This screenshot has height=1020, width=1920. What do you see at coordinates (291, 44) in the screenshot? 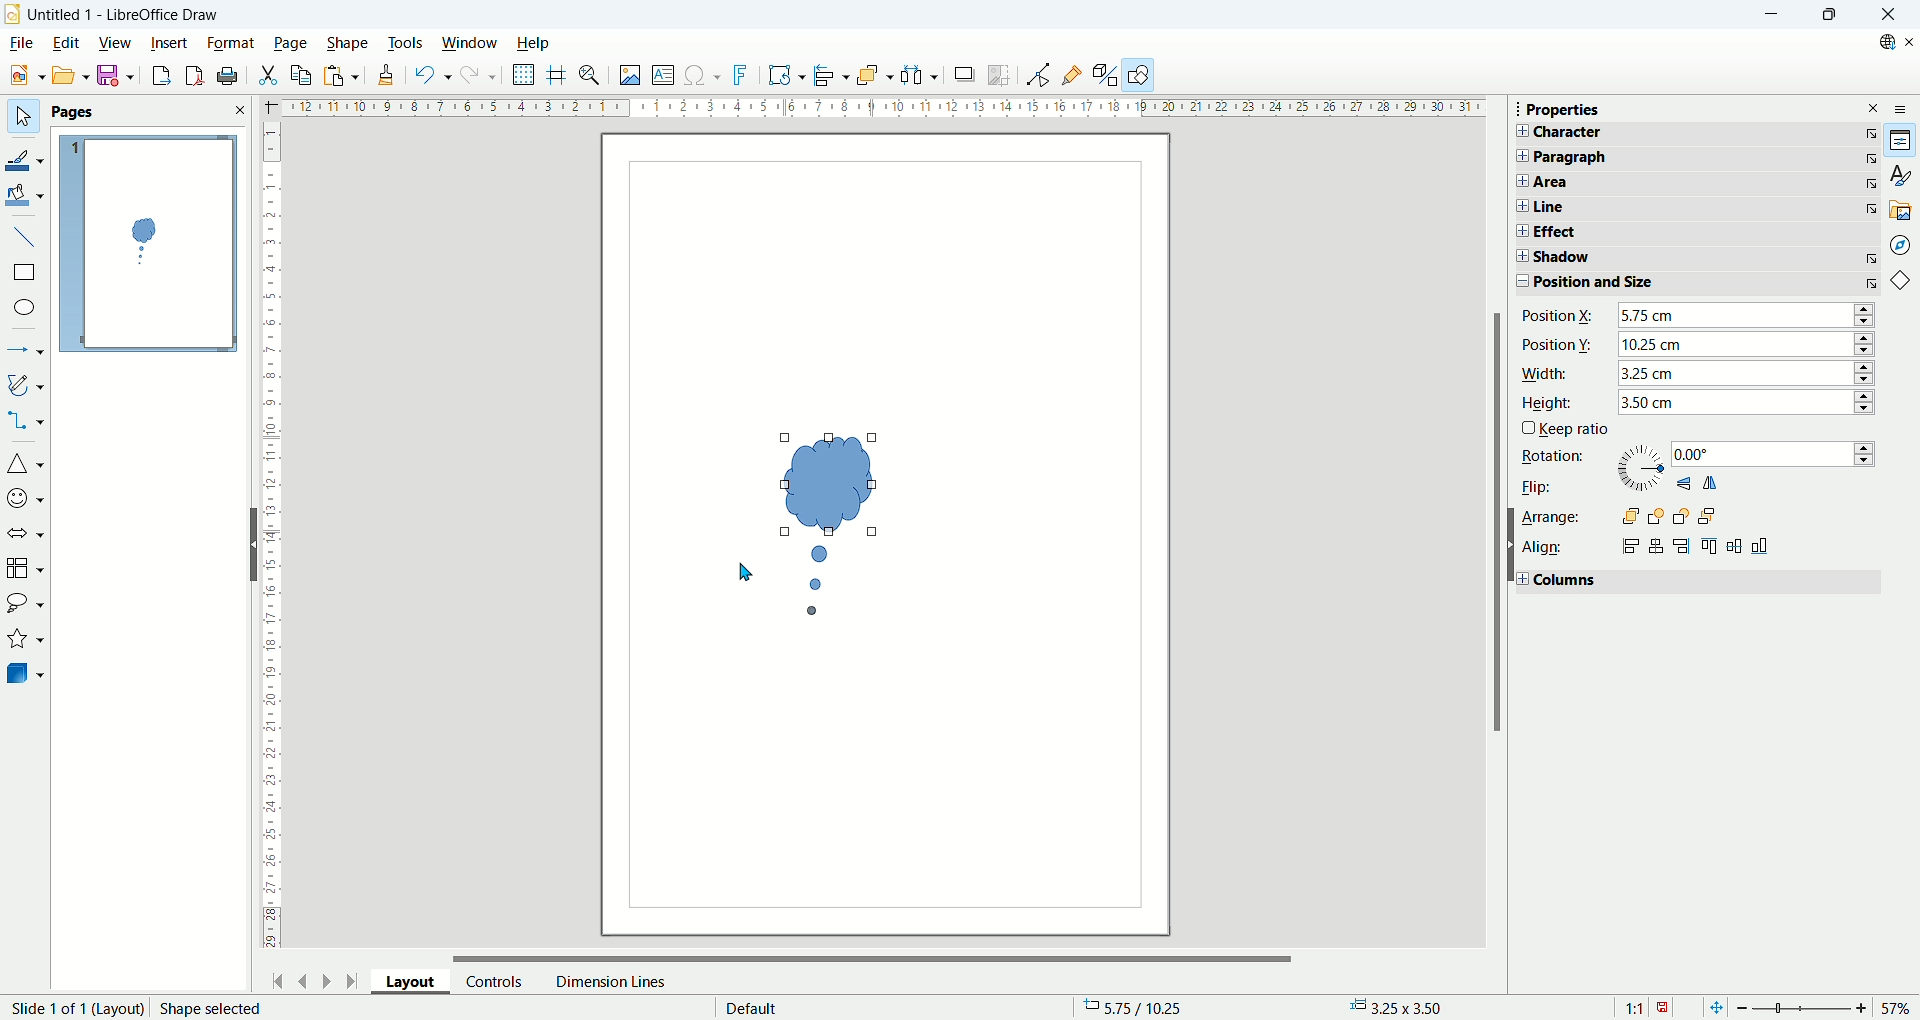
I see `page` at bounding box center [291, 44].